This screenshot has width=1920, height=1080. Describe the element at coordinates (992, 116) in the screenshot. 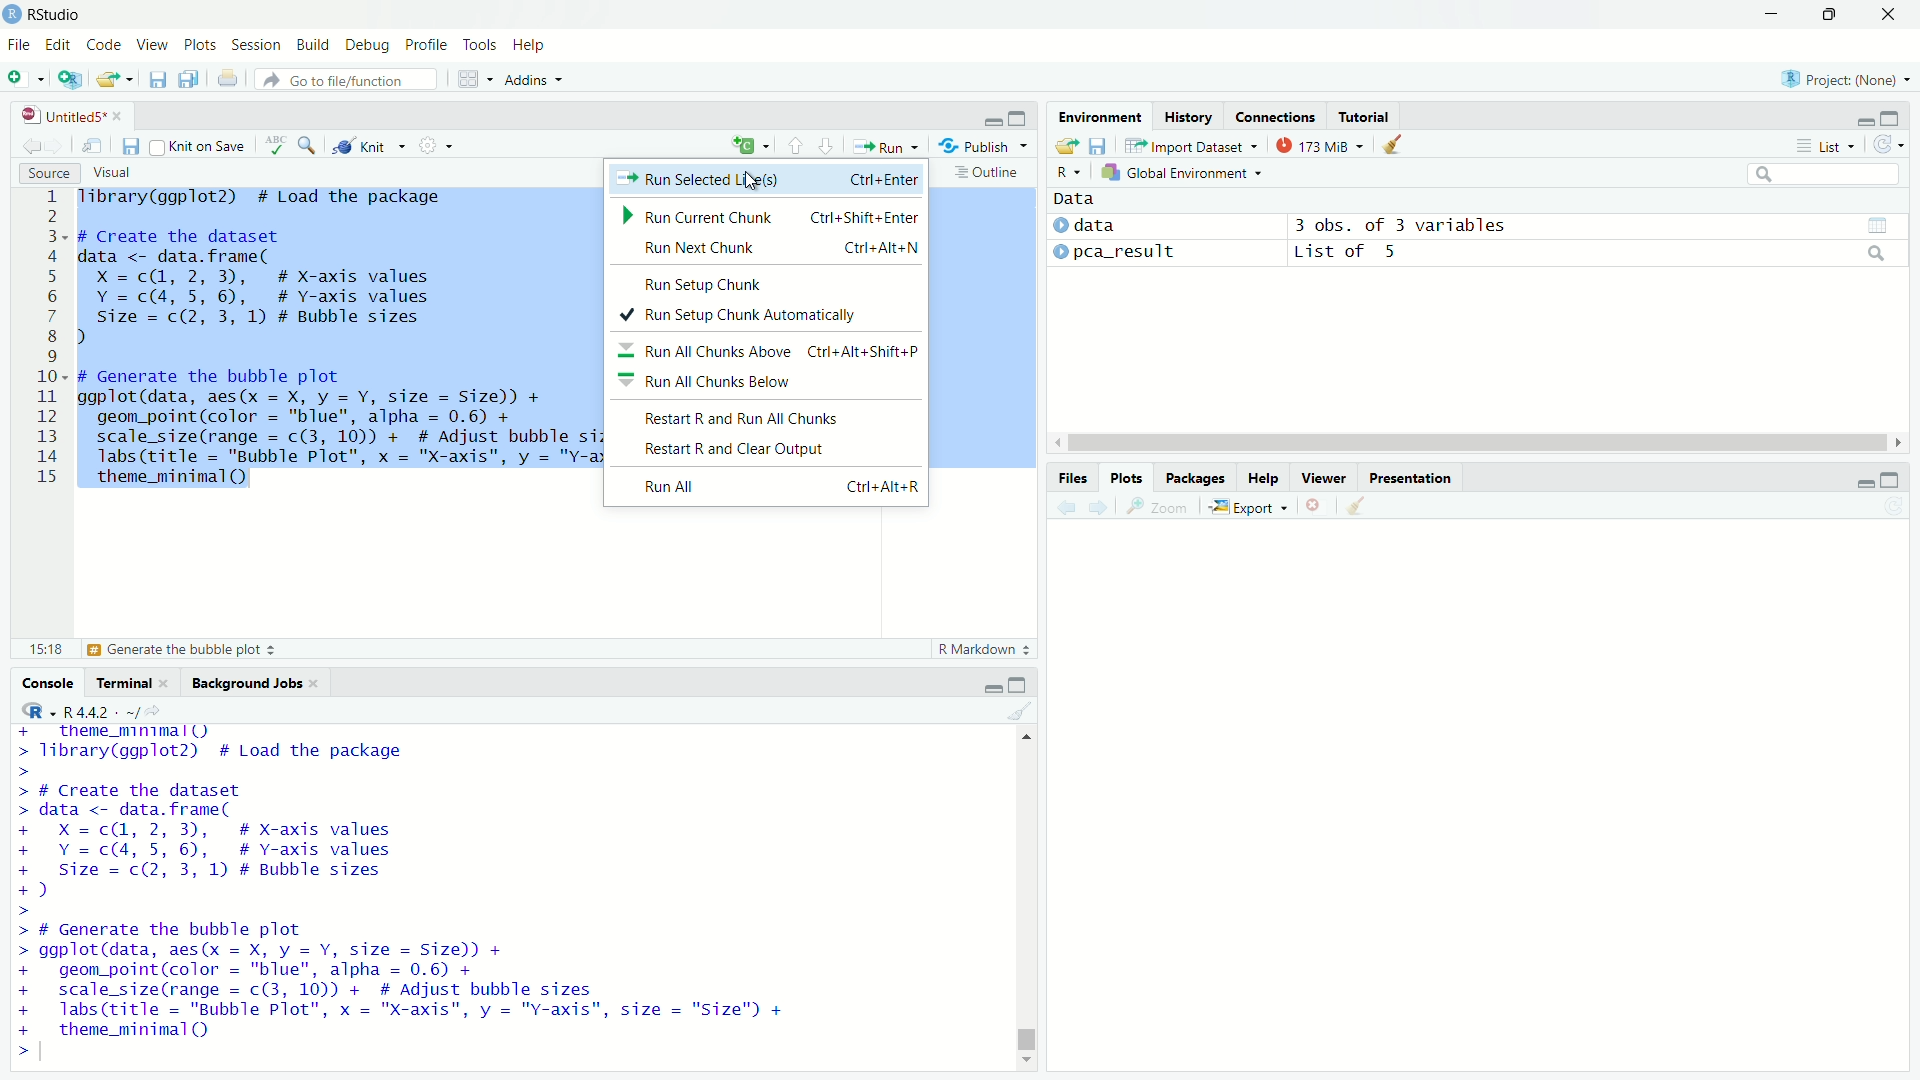

I see `minimize` at that location.